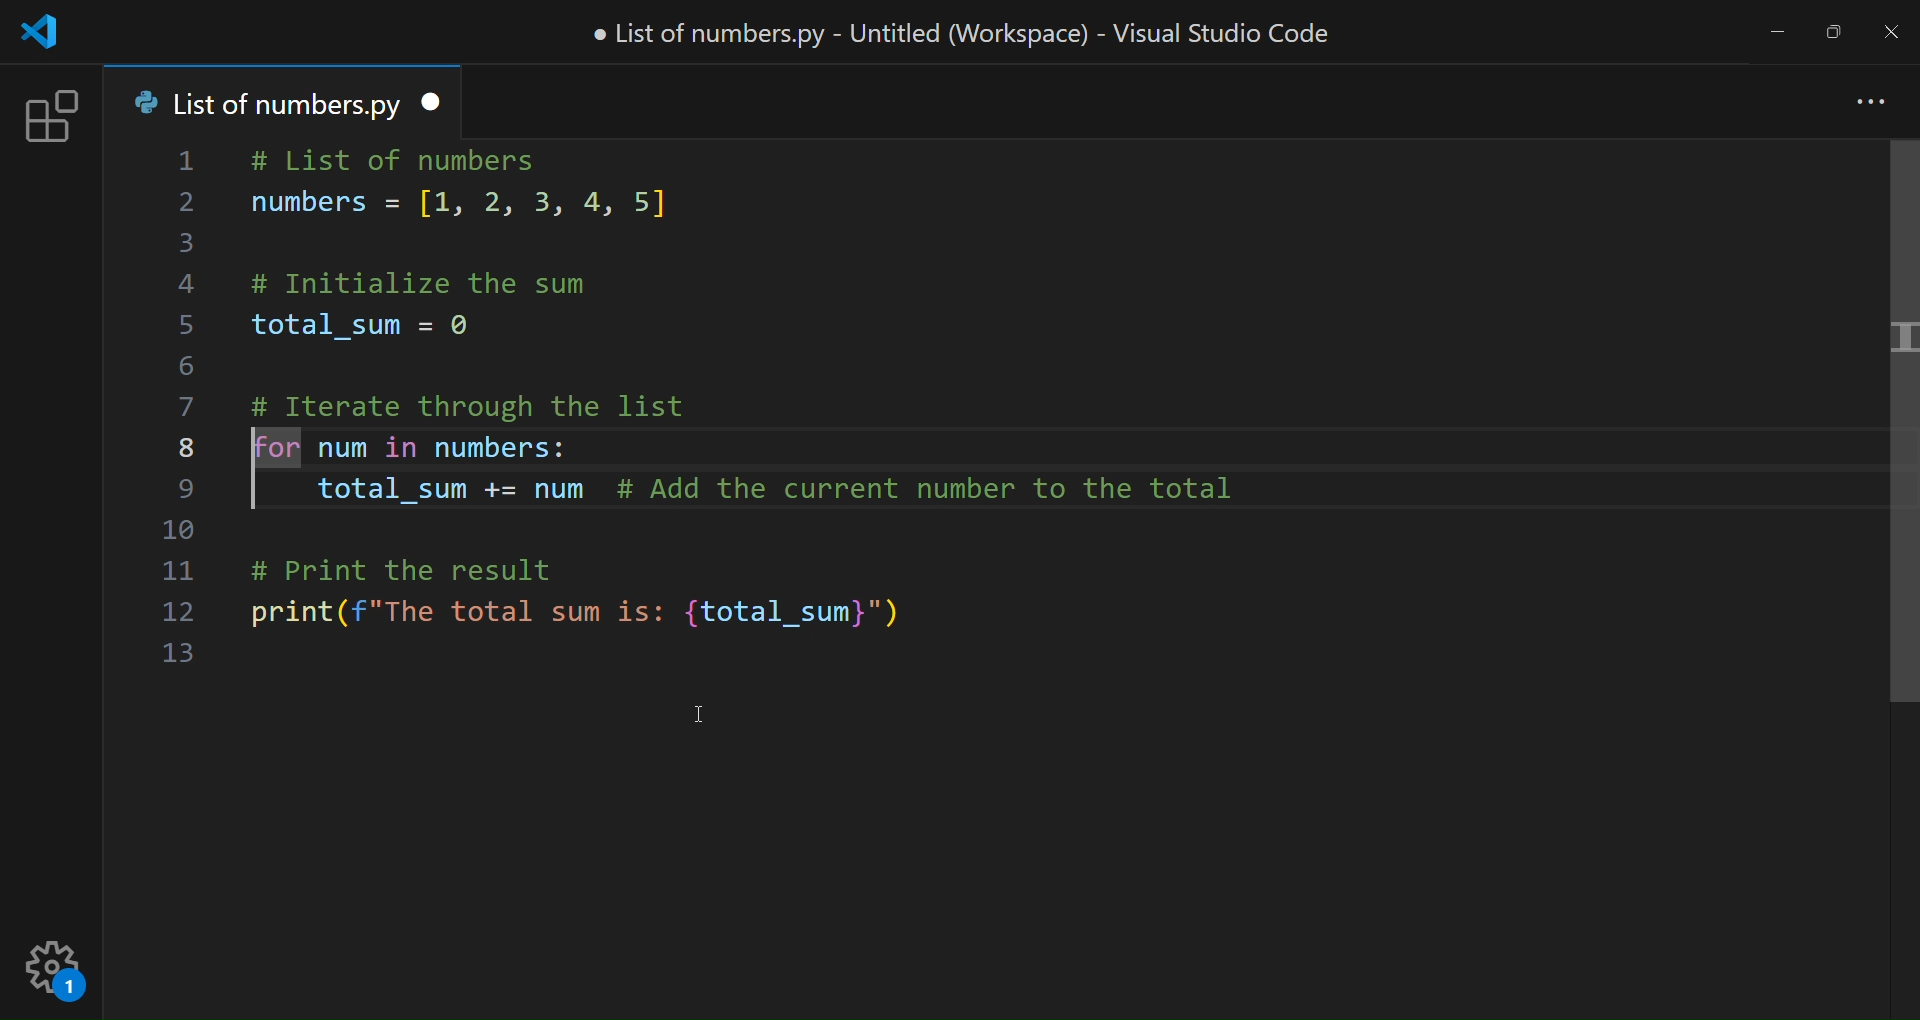  Describe the element at coordinates (47, 35) in the screenshot. I see `logo` at that location.